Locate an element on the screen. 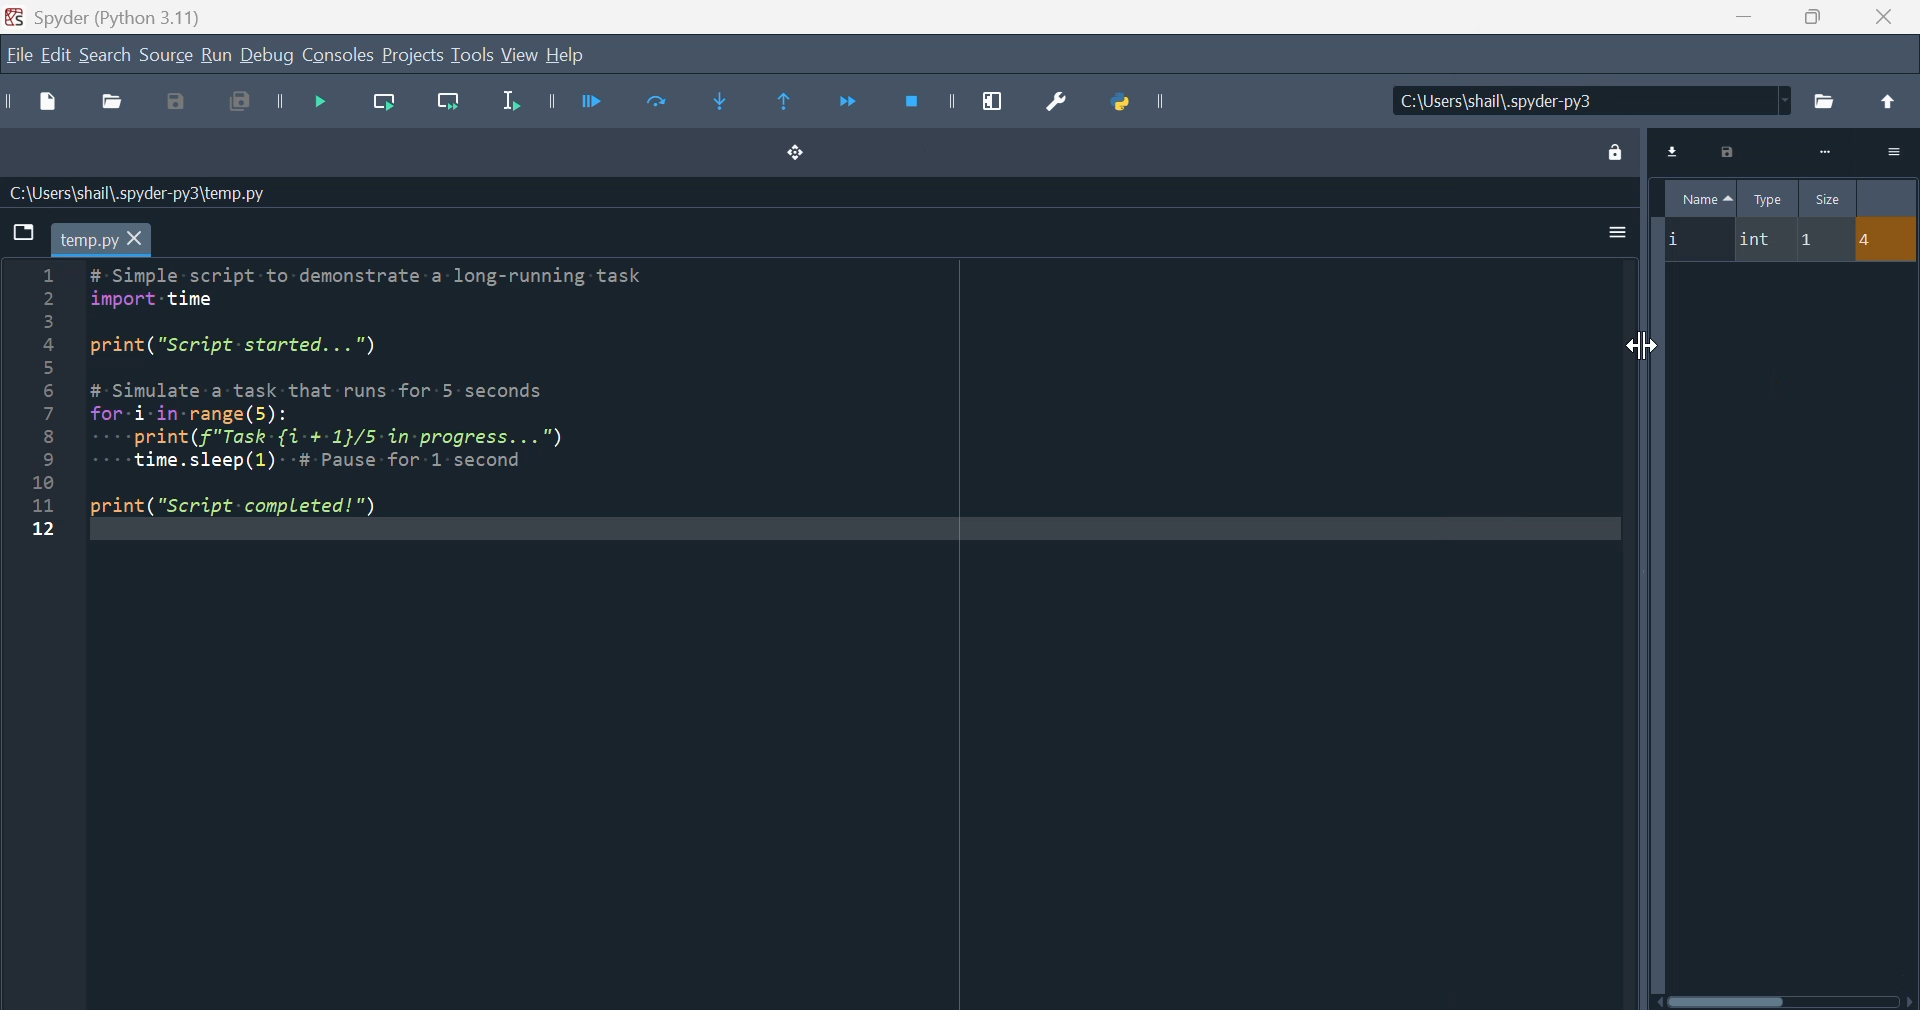 This screenshot has height=1010, width=1920. temp.py is located at coordinates (101, 239).